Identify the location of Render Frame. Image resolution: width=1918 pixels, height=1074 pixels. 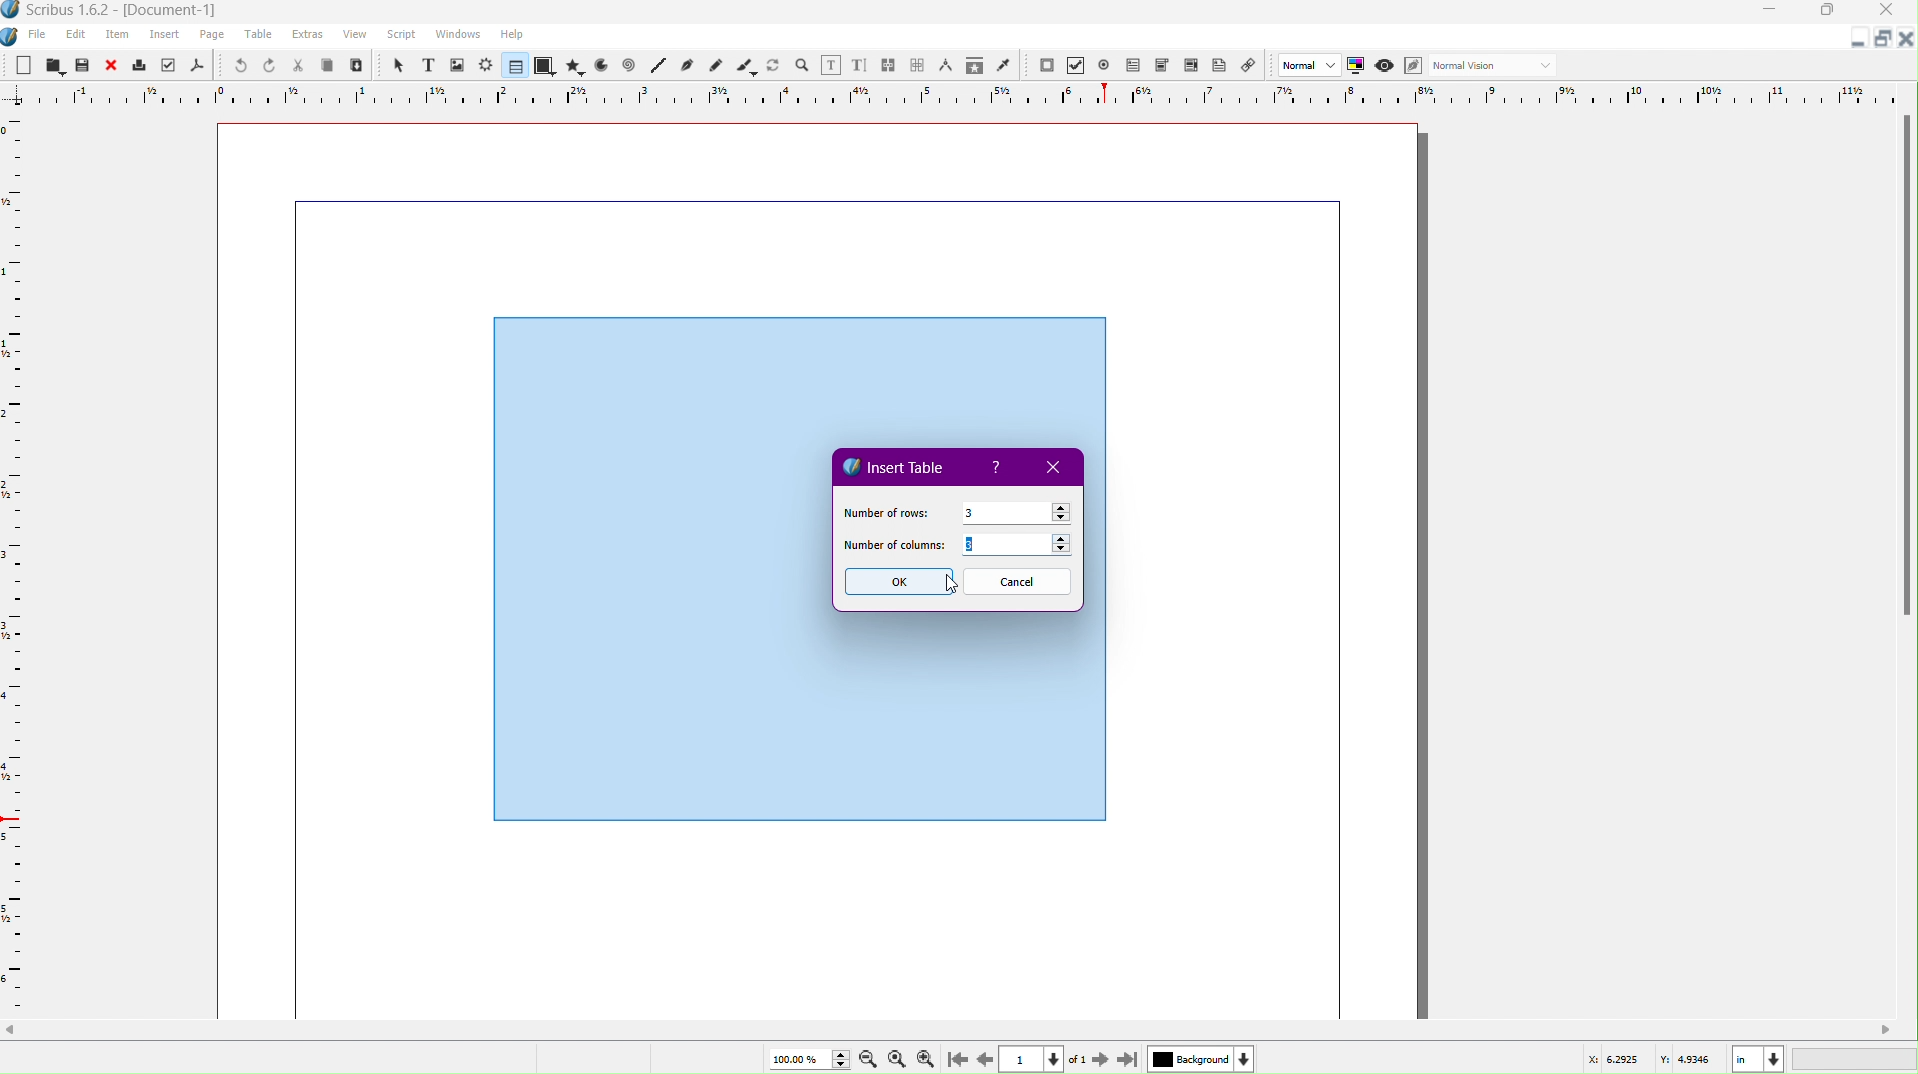
(487, 65).